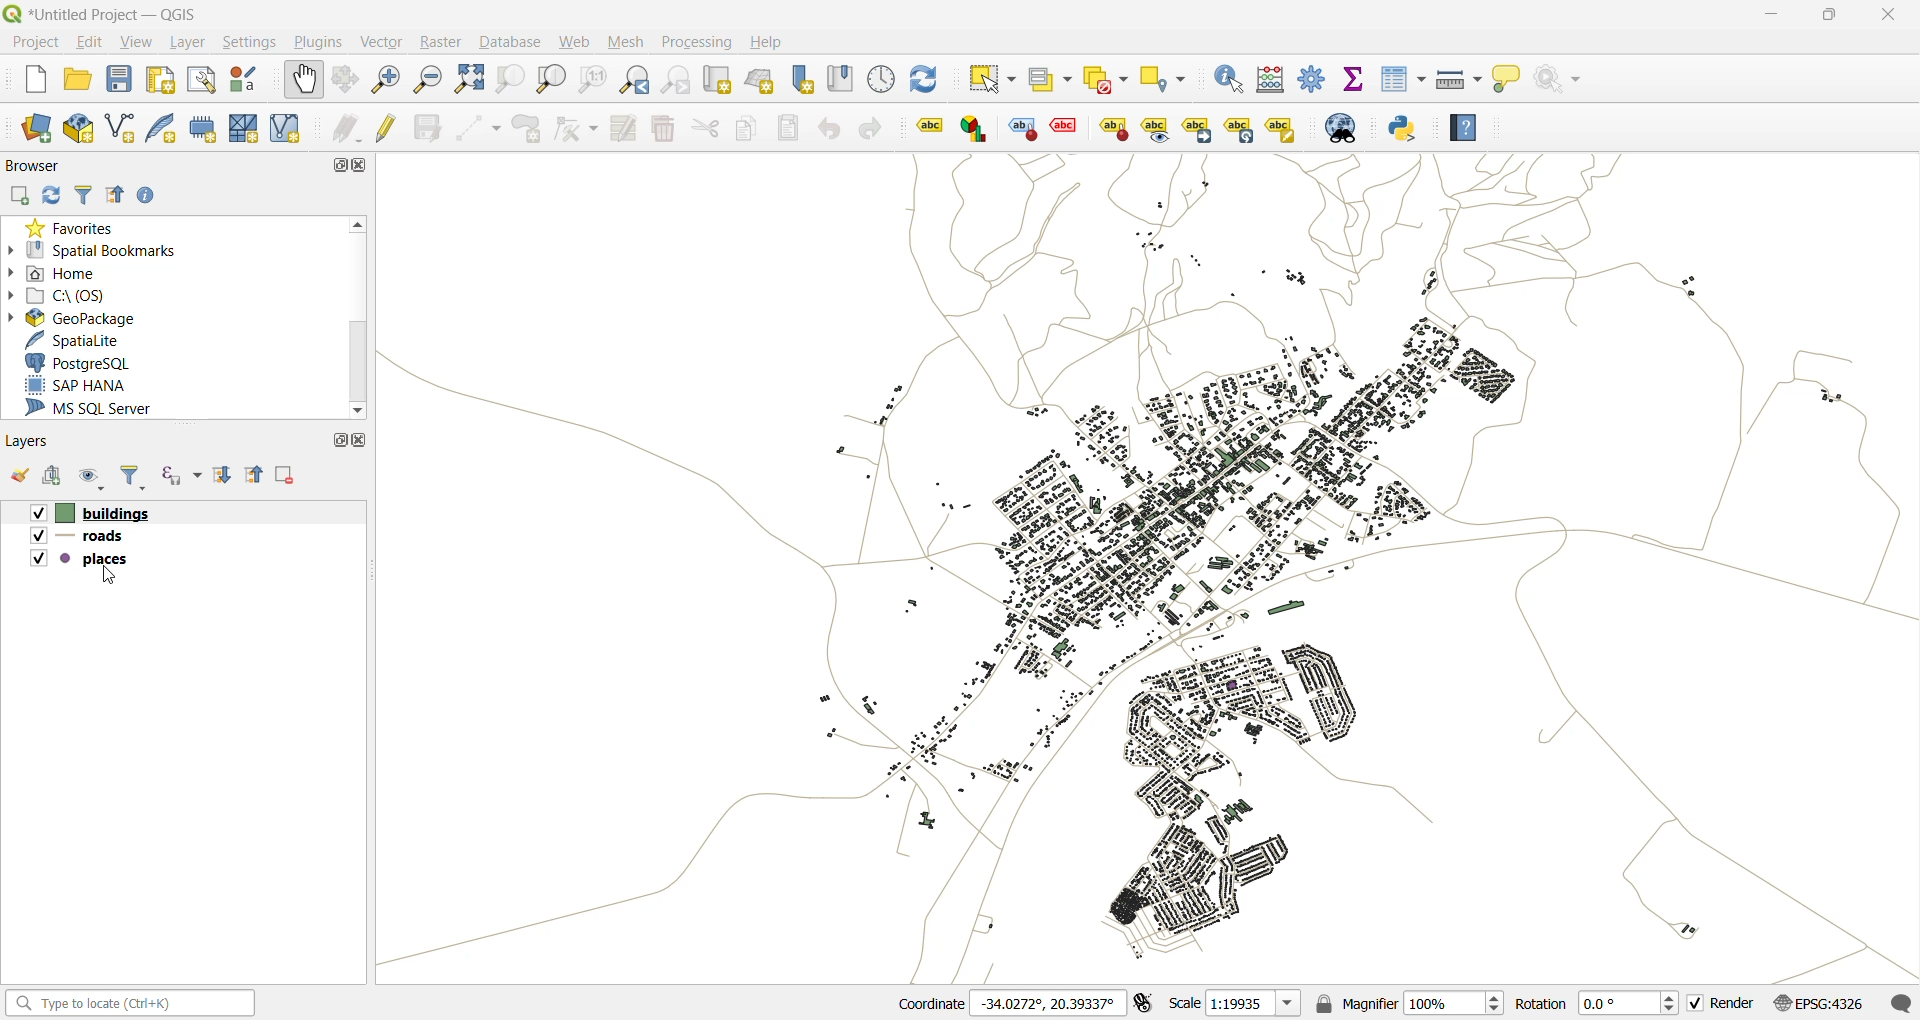  I want to click on vertex tools, so click(577, 132).